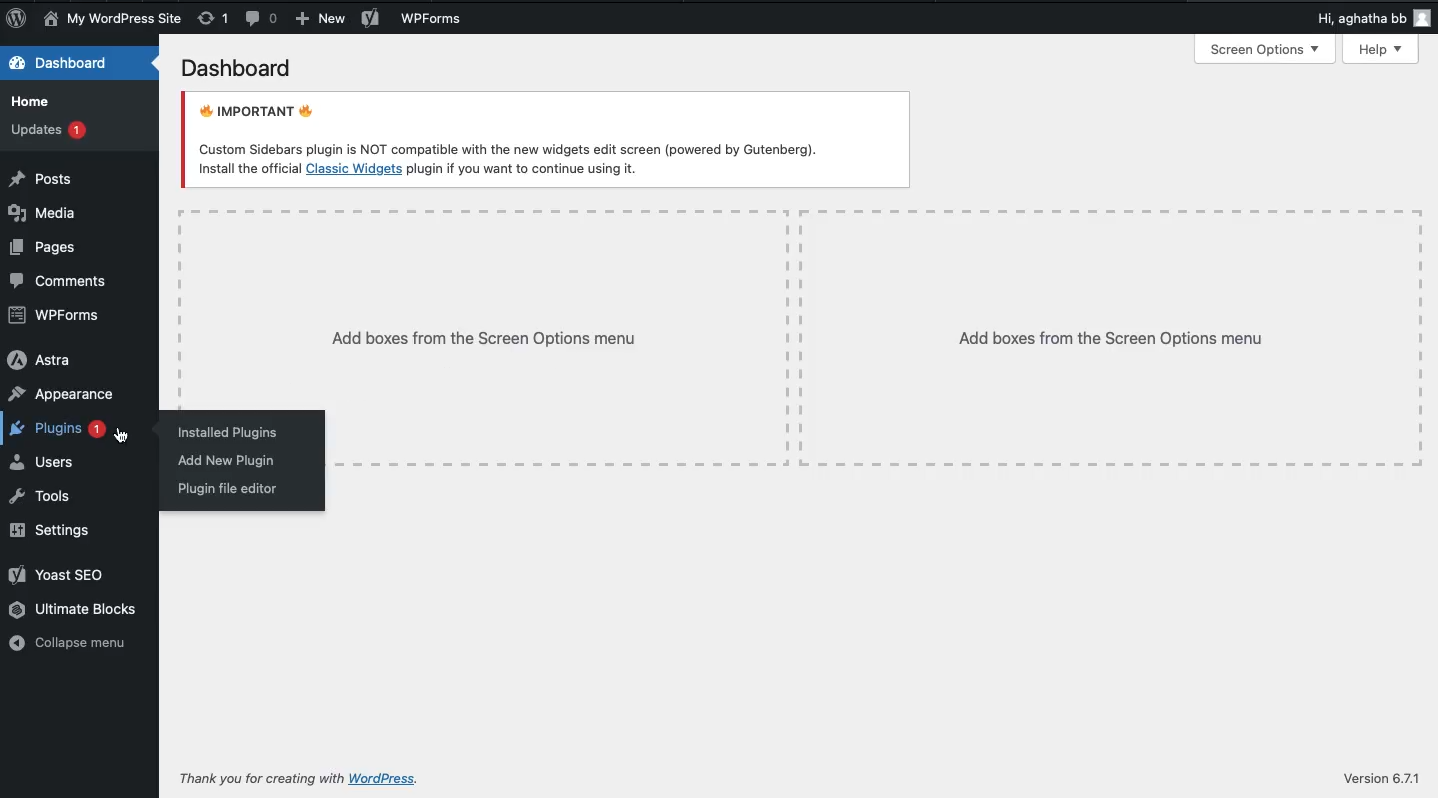 The height and width of the screenshot is (798, 1438). What do you see at coordinates (371, 20) in the screenshot?
I see `Yoast` at bounding box center [371, 20].